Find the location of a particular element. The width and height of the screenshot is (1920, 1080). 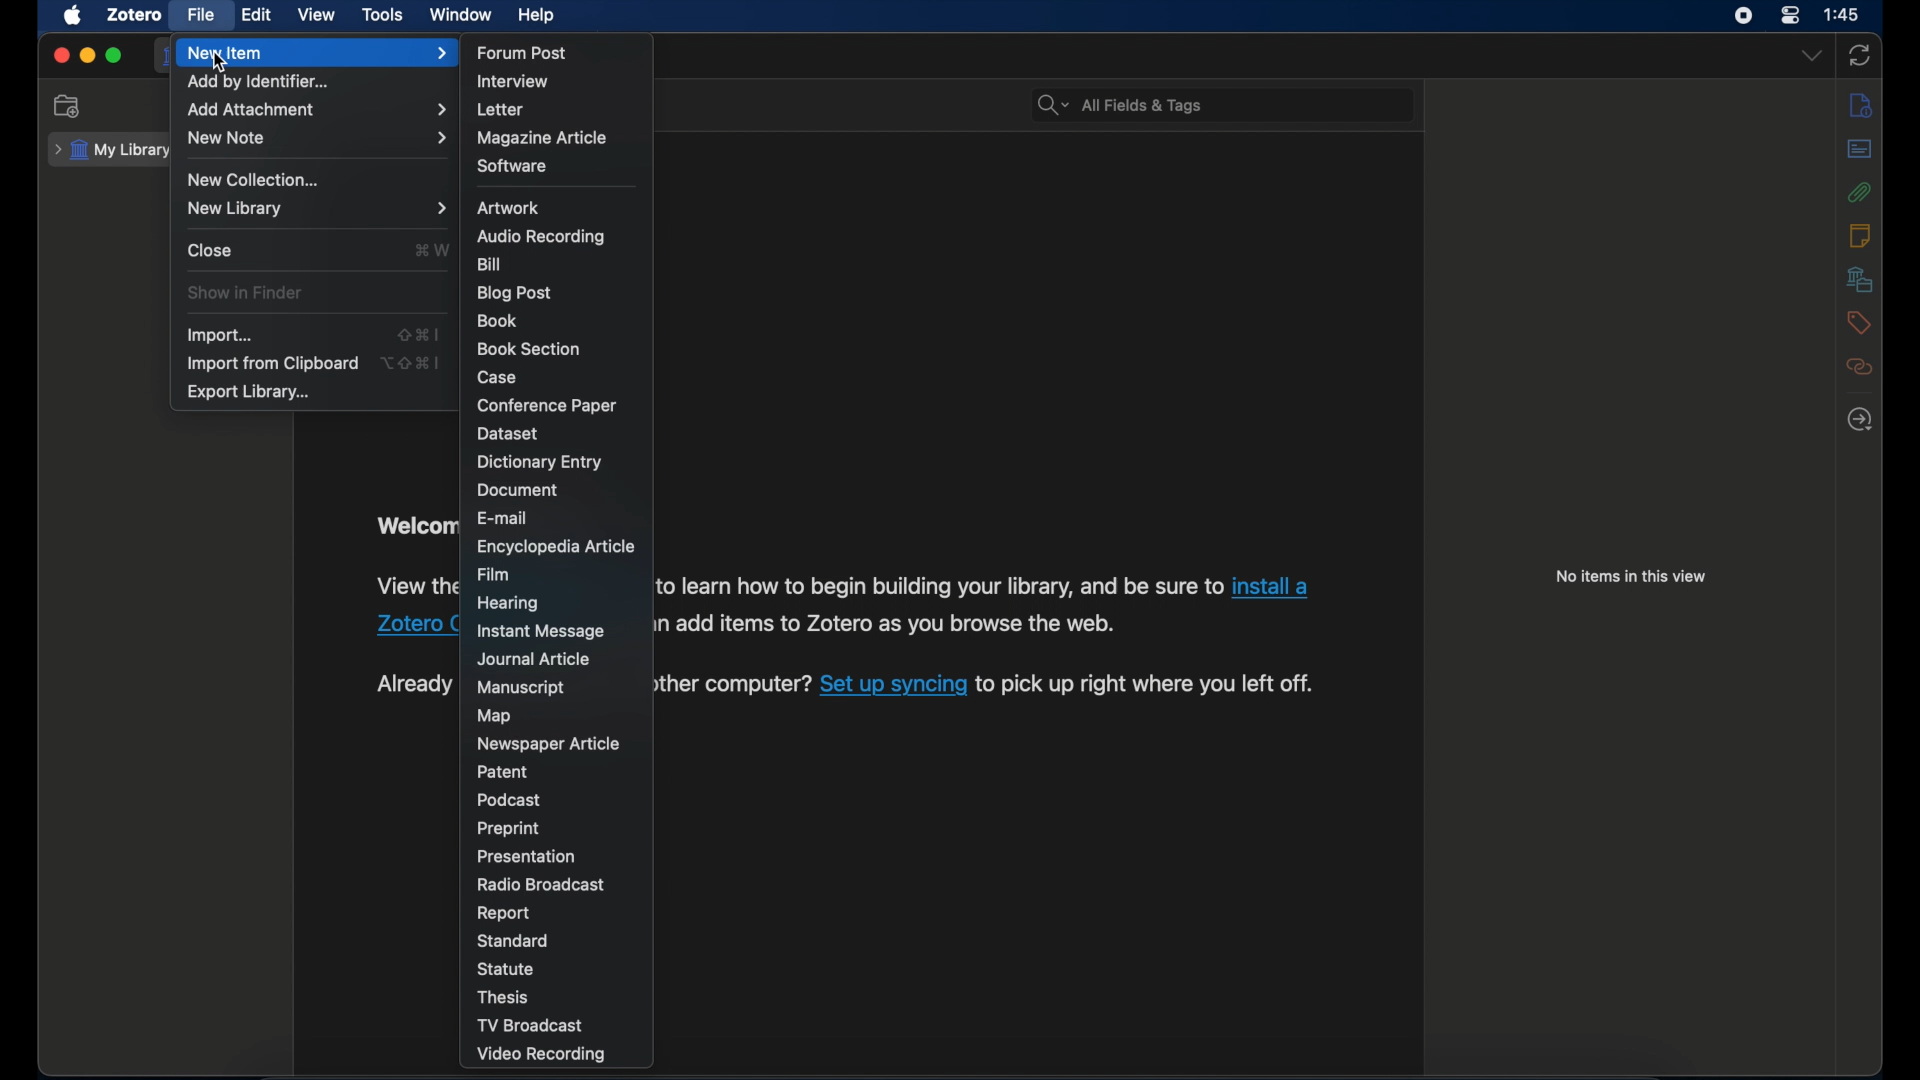

maximize is located at coordinates (114, 56).